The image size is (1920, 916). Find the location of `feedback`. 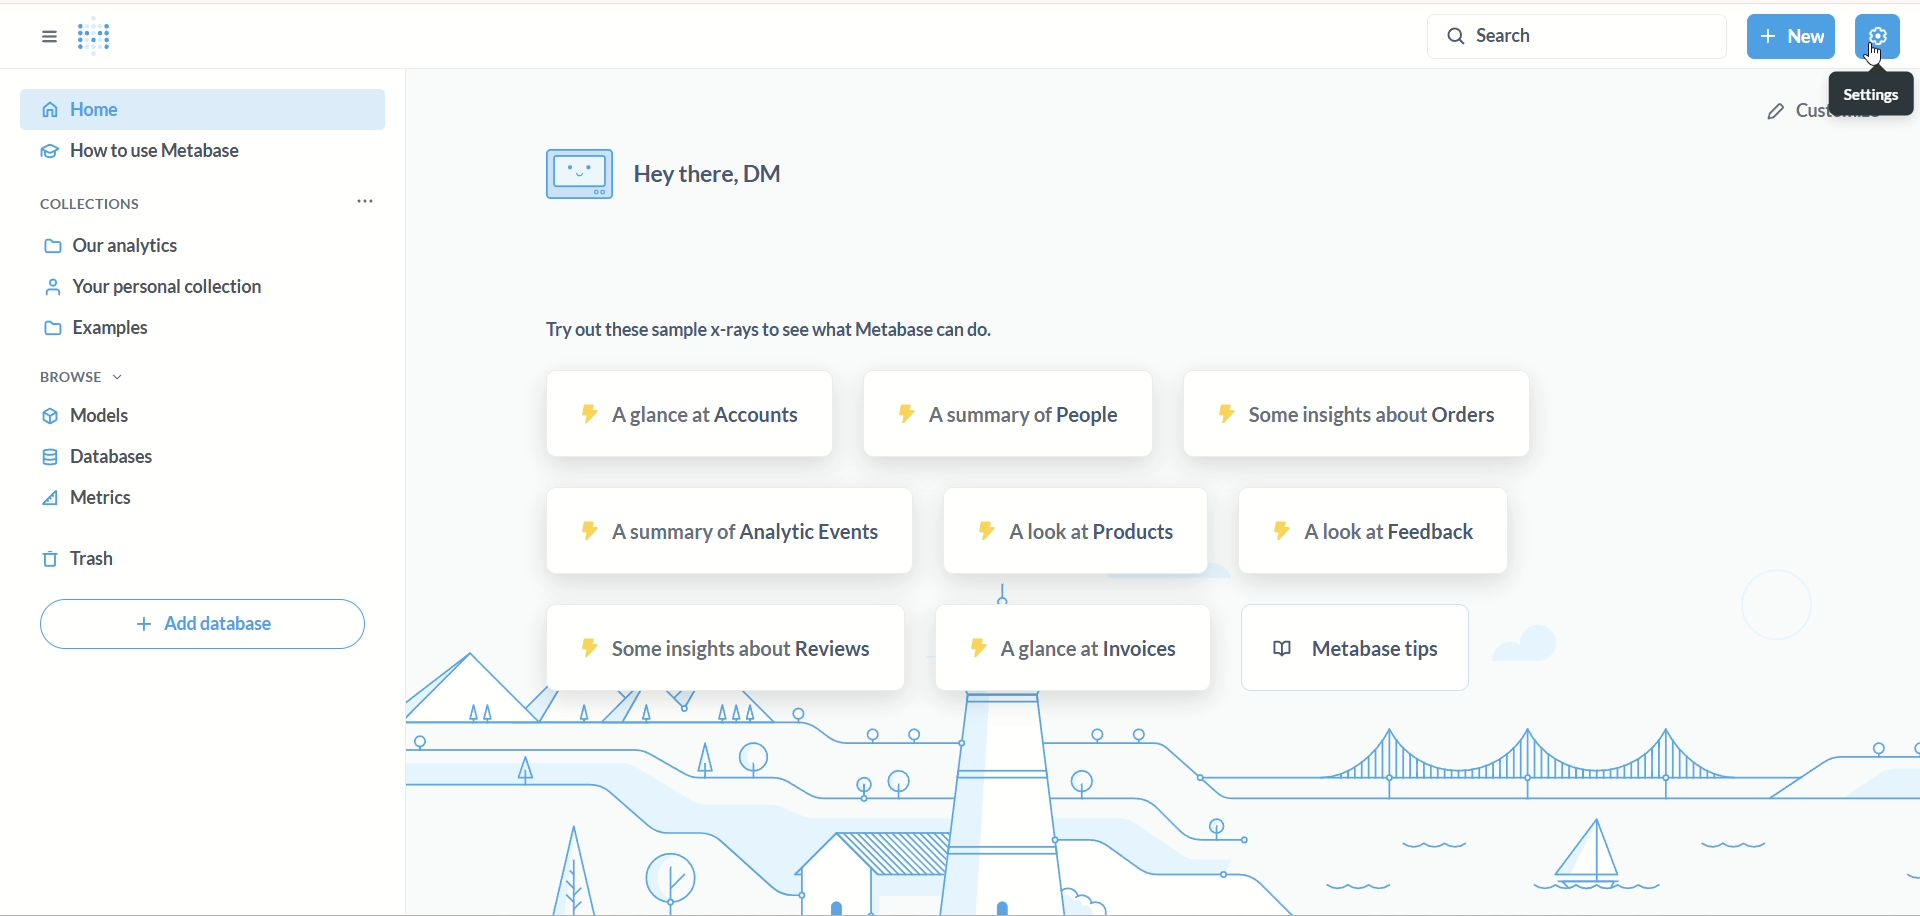

feedback is located at coordinates (1376, 533).